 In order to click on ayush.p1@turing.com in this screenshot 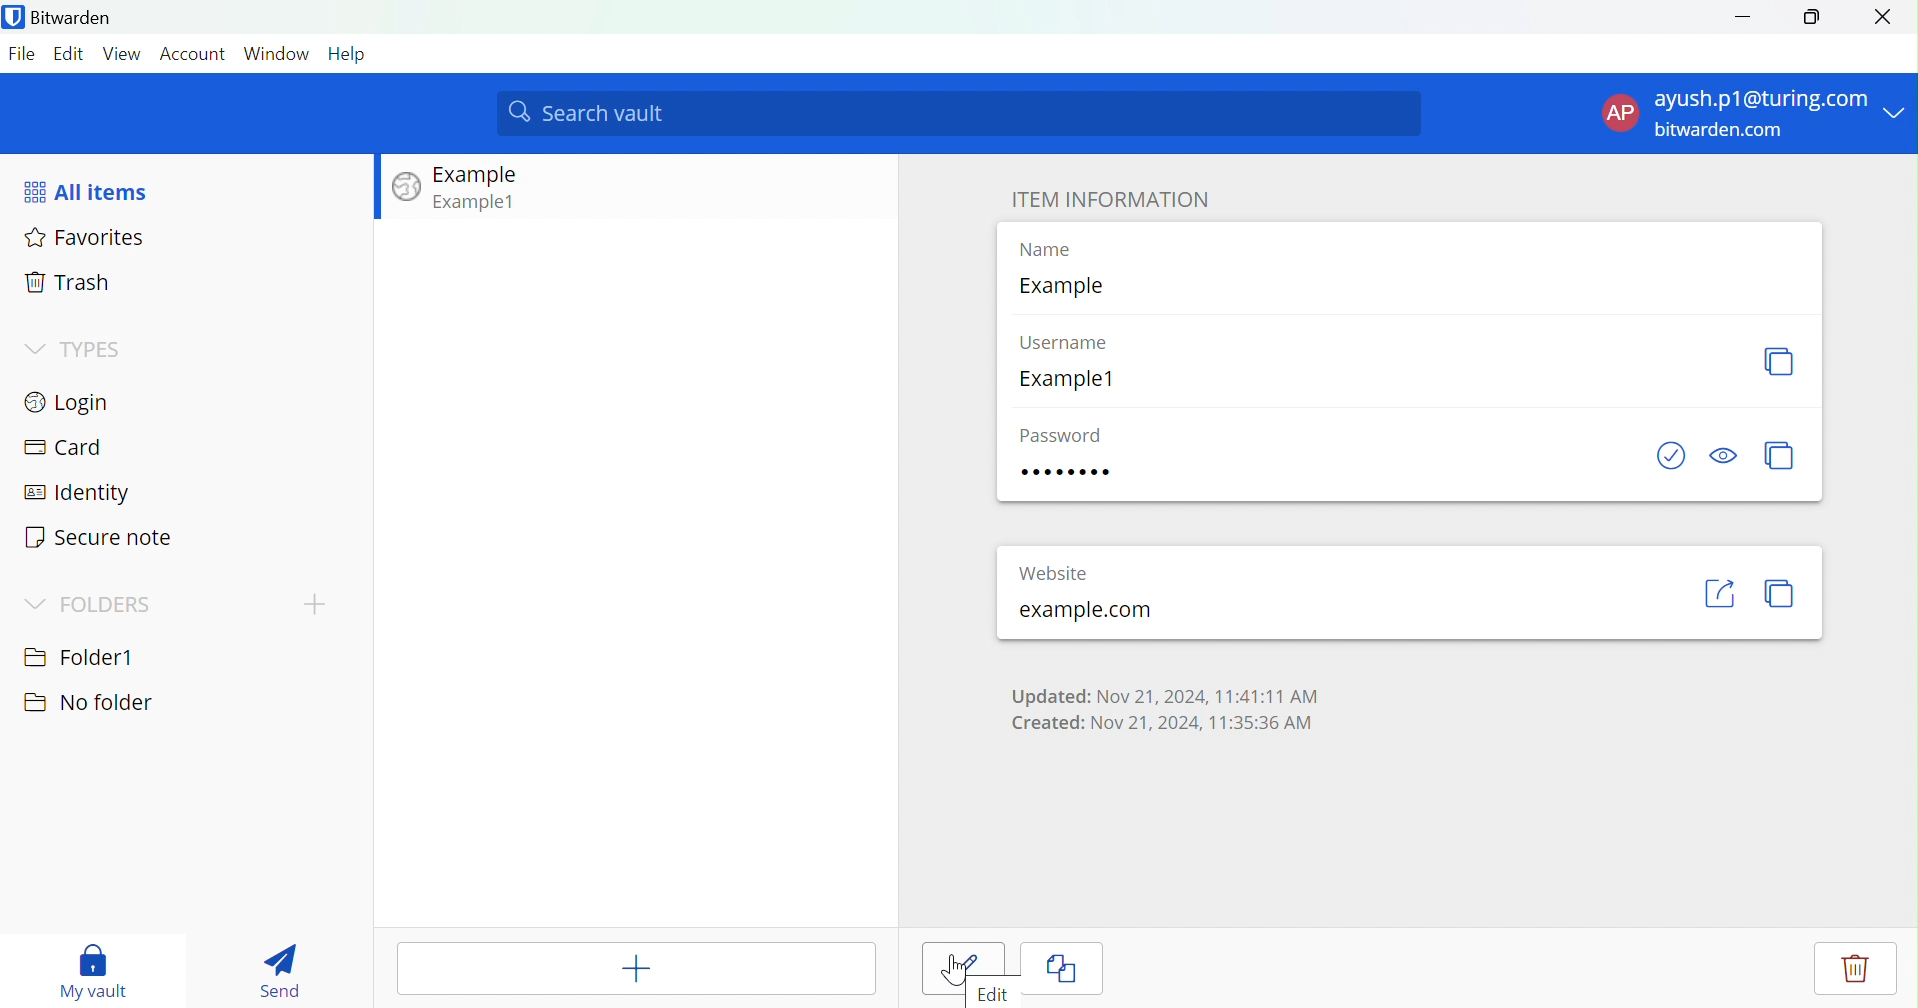, I will do `click(1763, 99)`.